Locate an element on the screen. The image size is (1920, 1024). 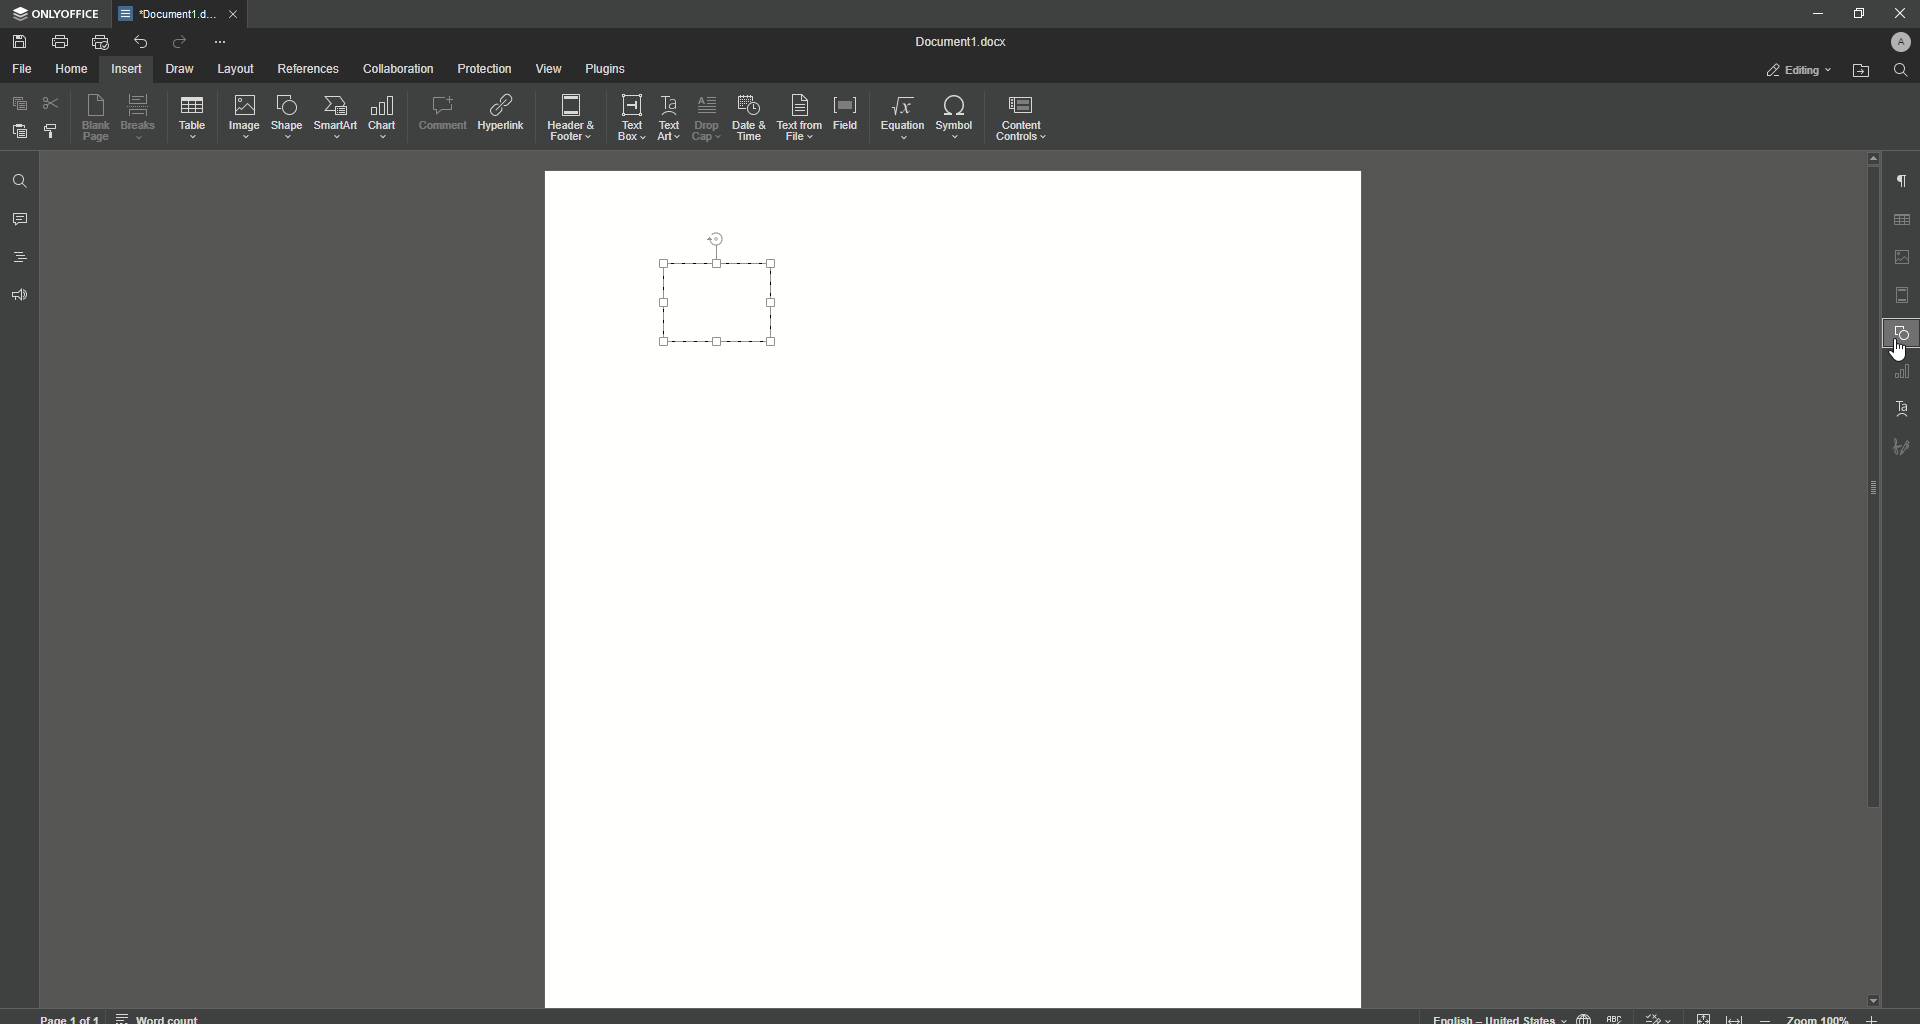
Equation is located at coordinates (897, 115).